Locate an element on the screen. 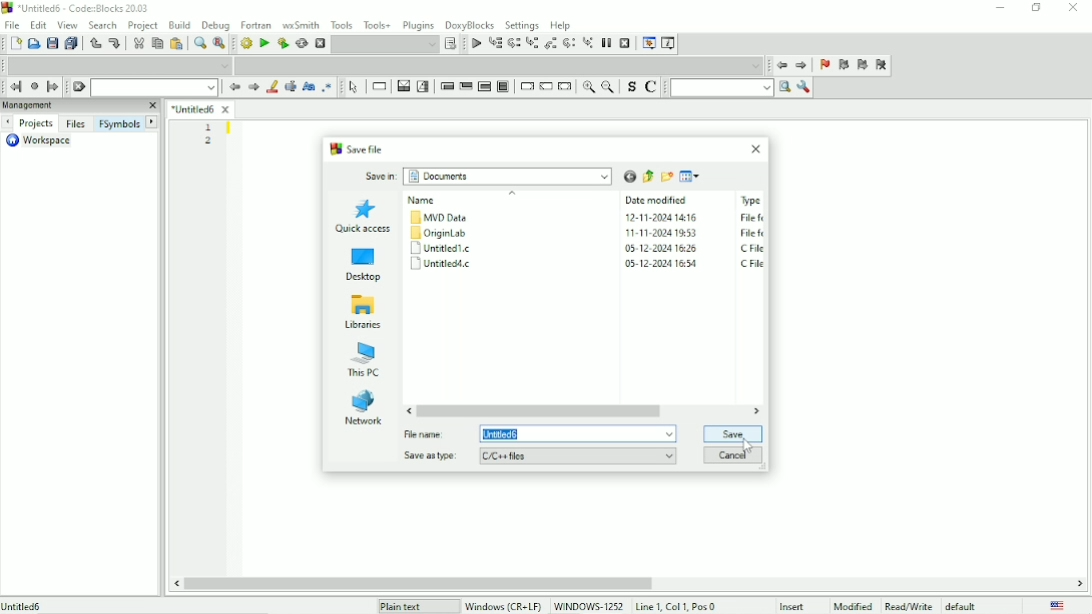  Use regex is located at coordinates (329, 87).